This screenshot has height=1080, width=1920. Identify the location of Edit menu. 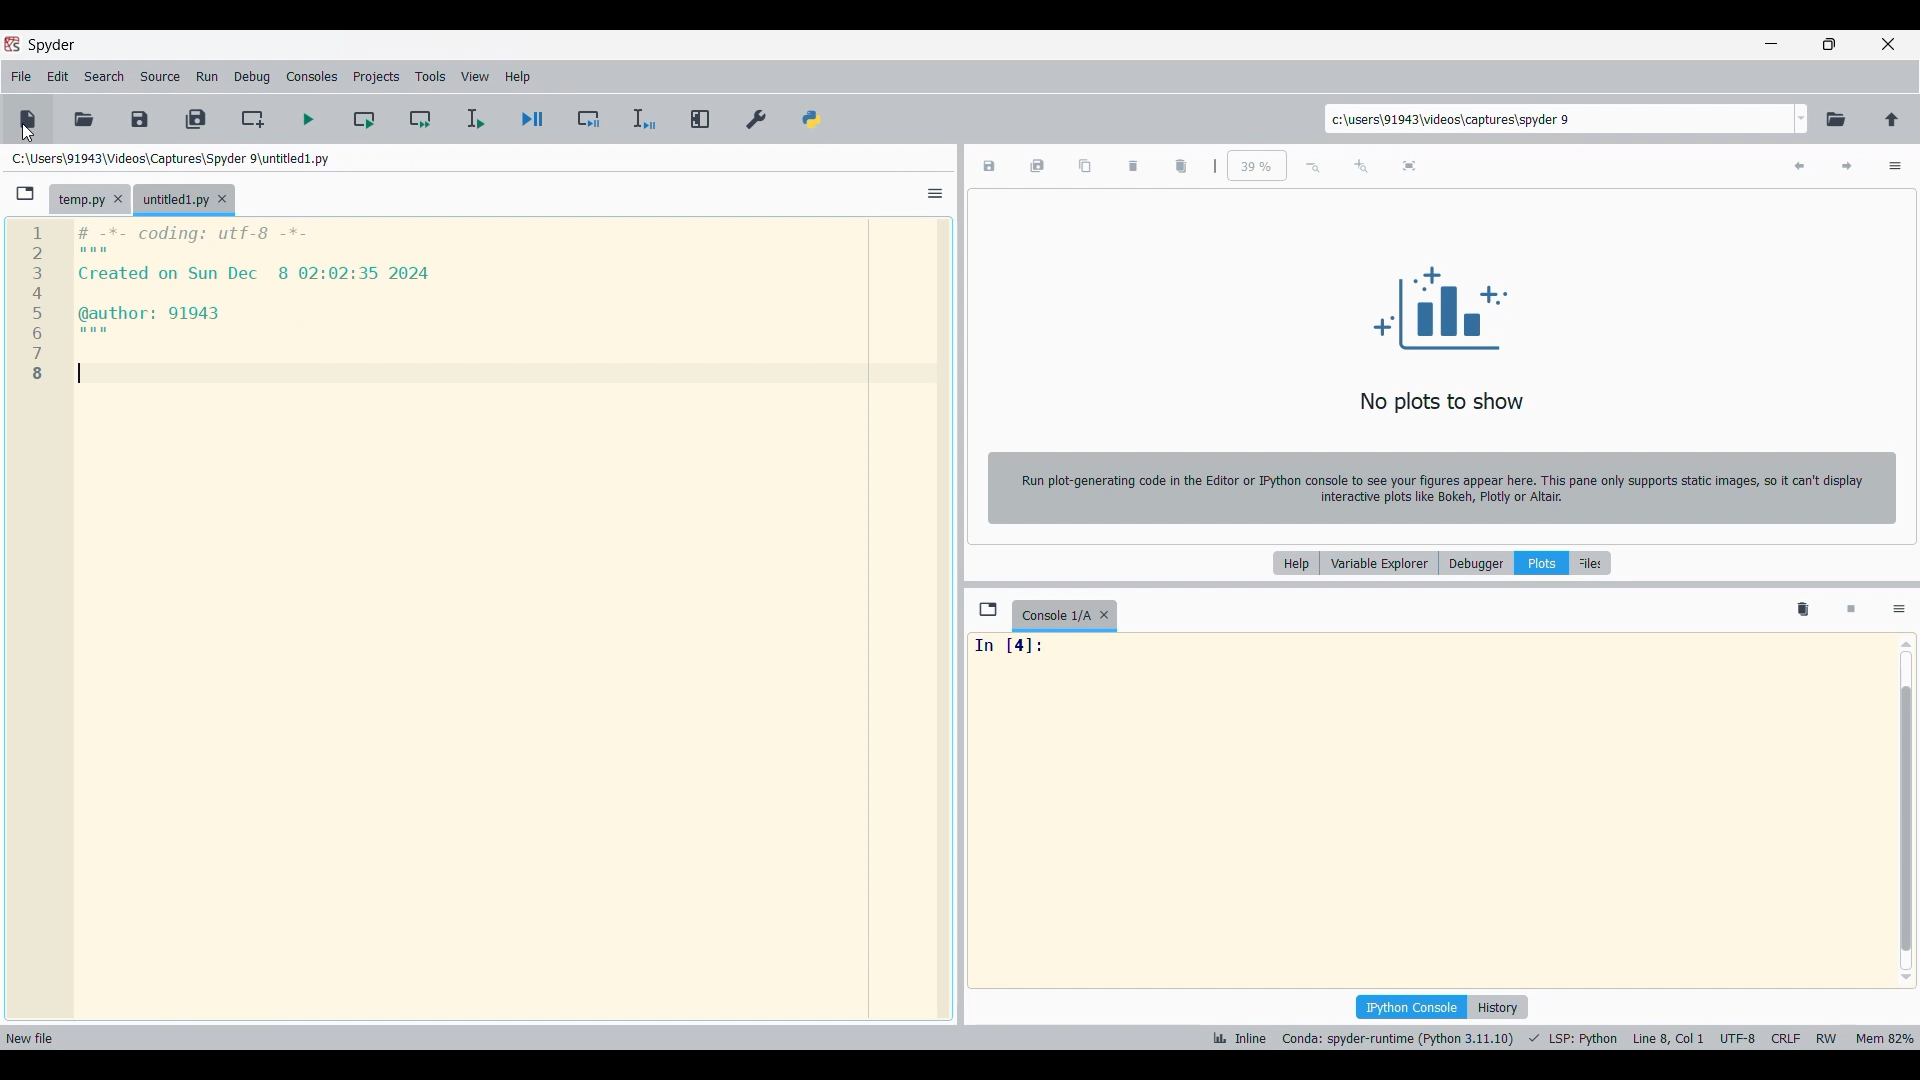
(59, 77).